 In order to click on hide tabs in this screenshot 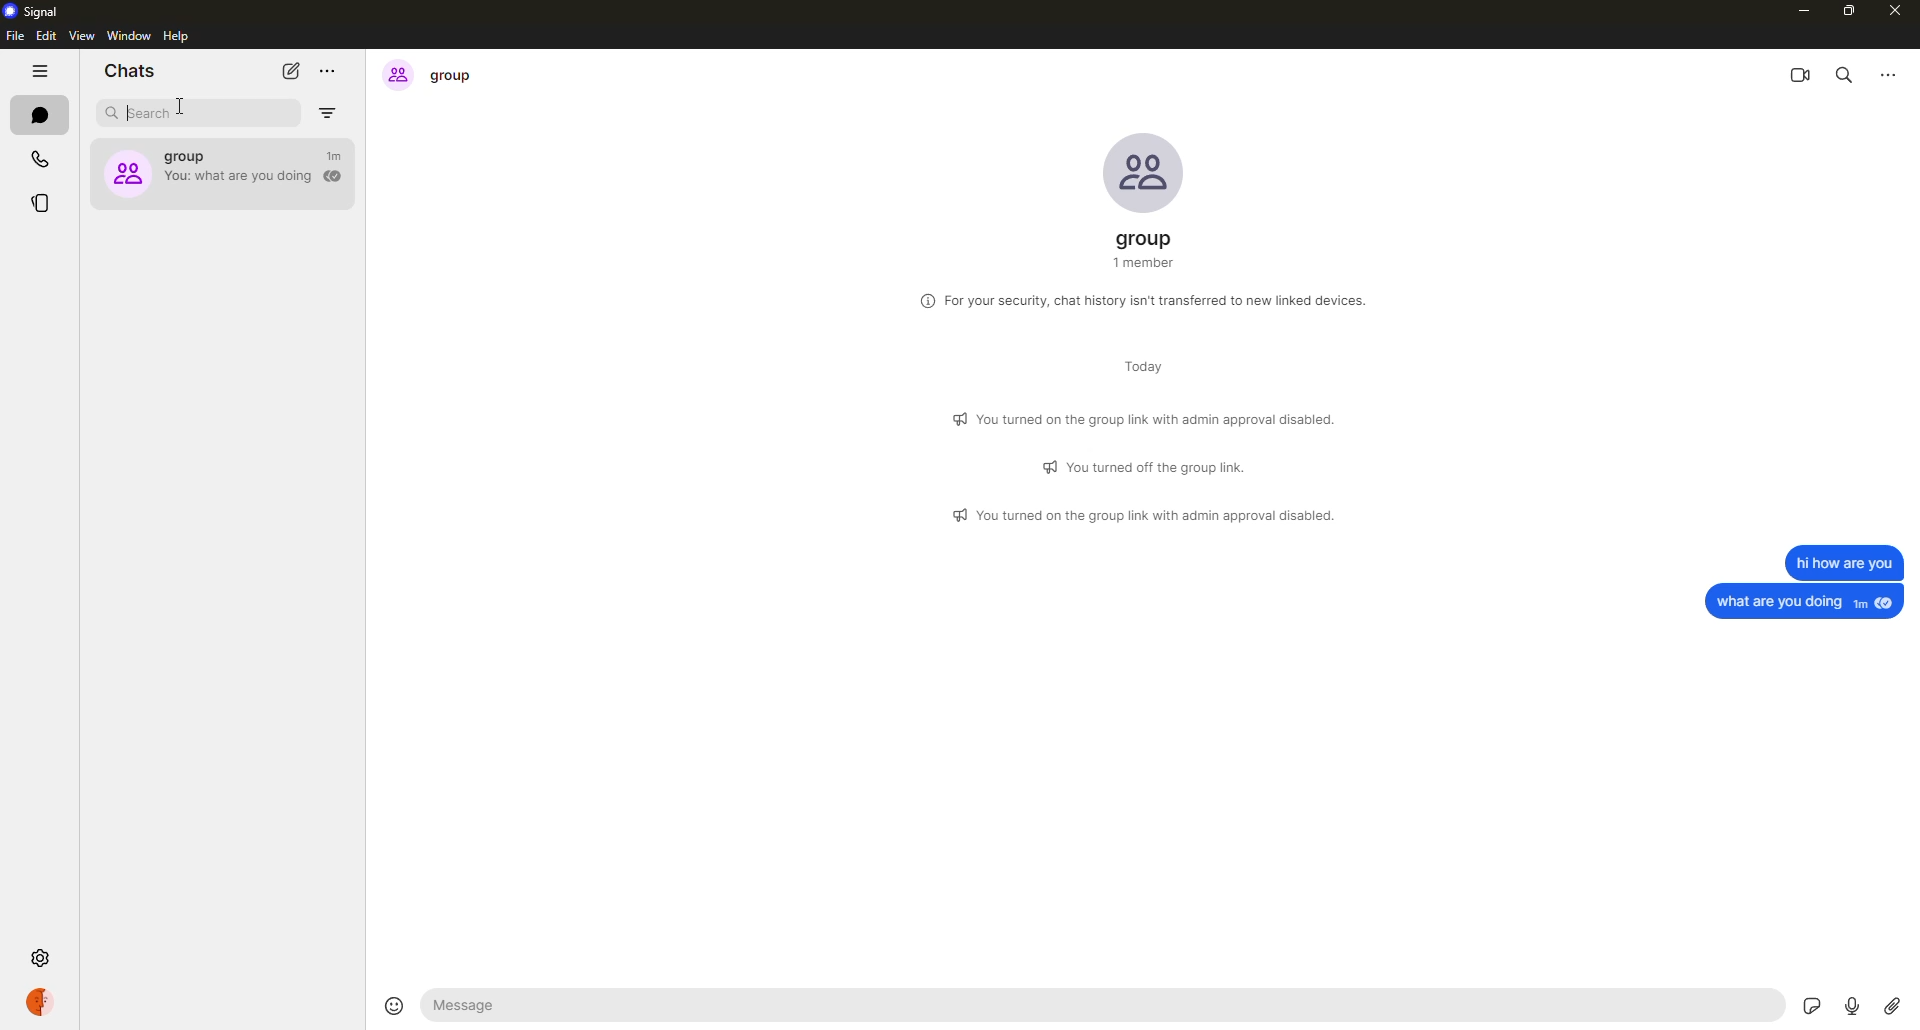, I will do `click(39, 73)`.